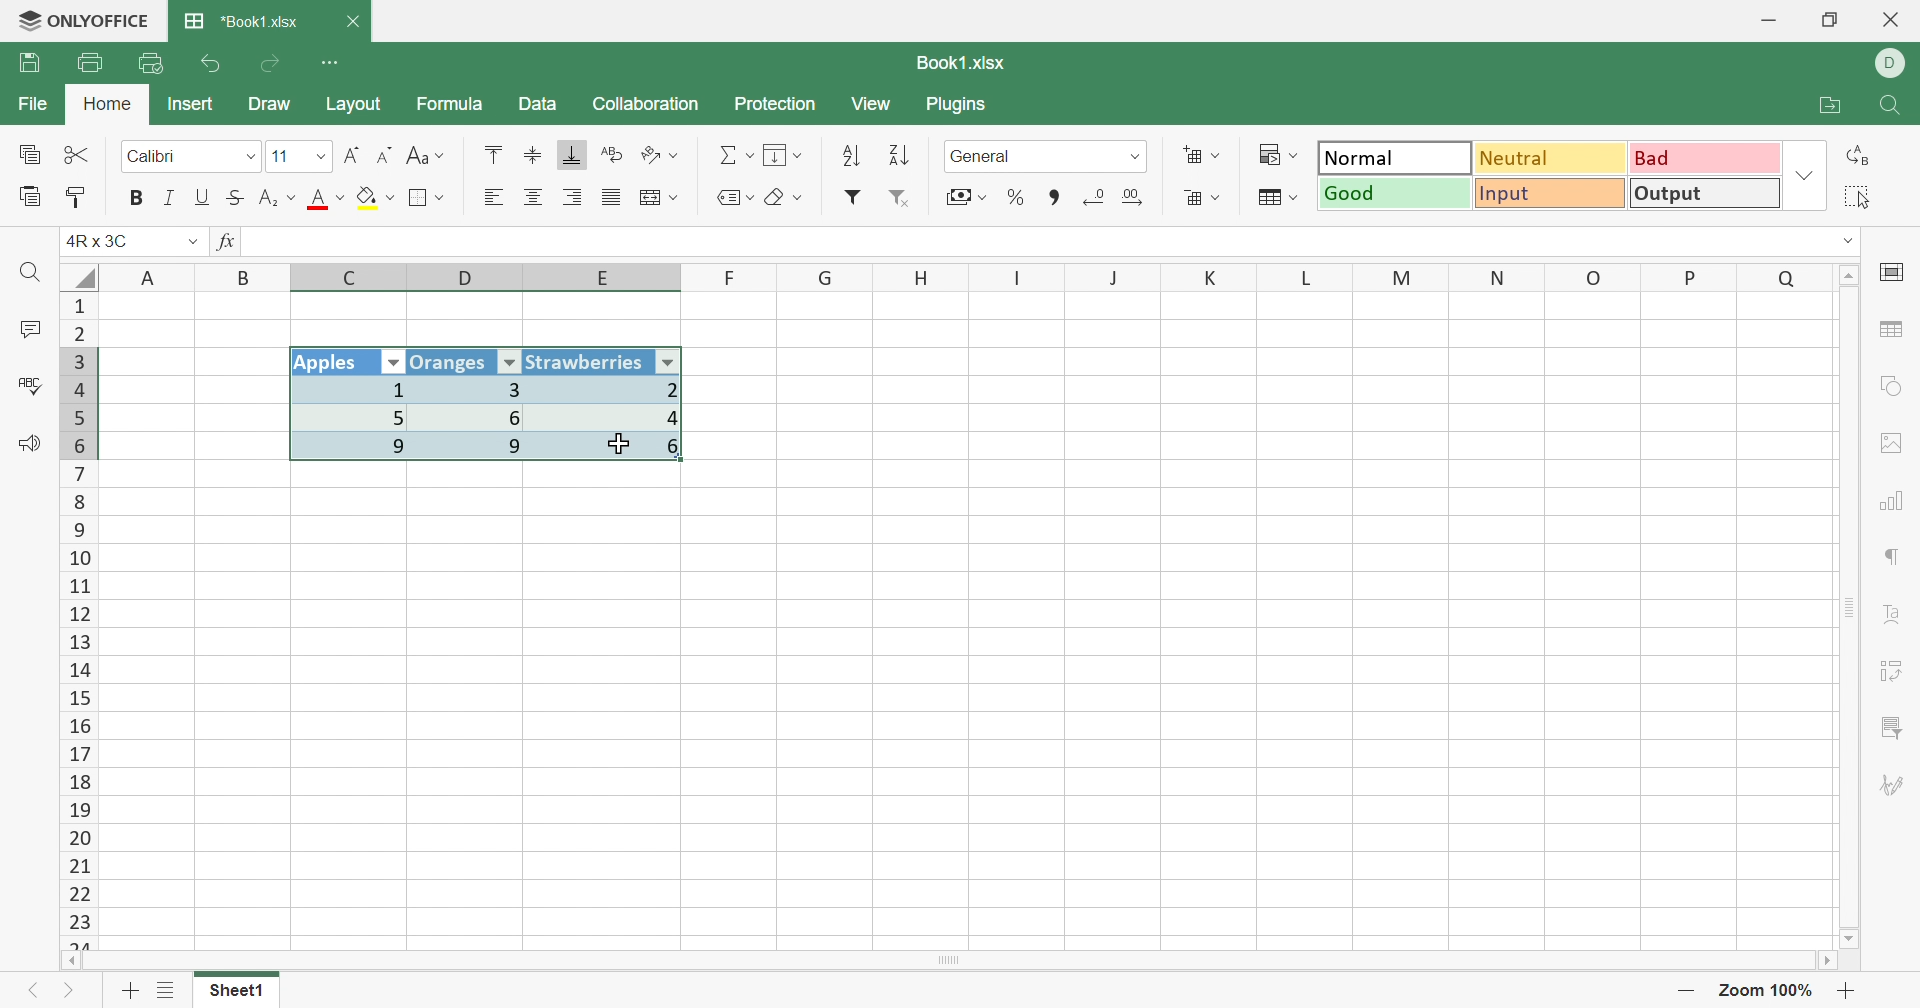 This screenshot has height=1008, width=1920. What do you see at coordinates (1767, 21) in the screenshot?
I see `Minimize` at bounding box center [1767, 21].